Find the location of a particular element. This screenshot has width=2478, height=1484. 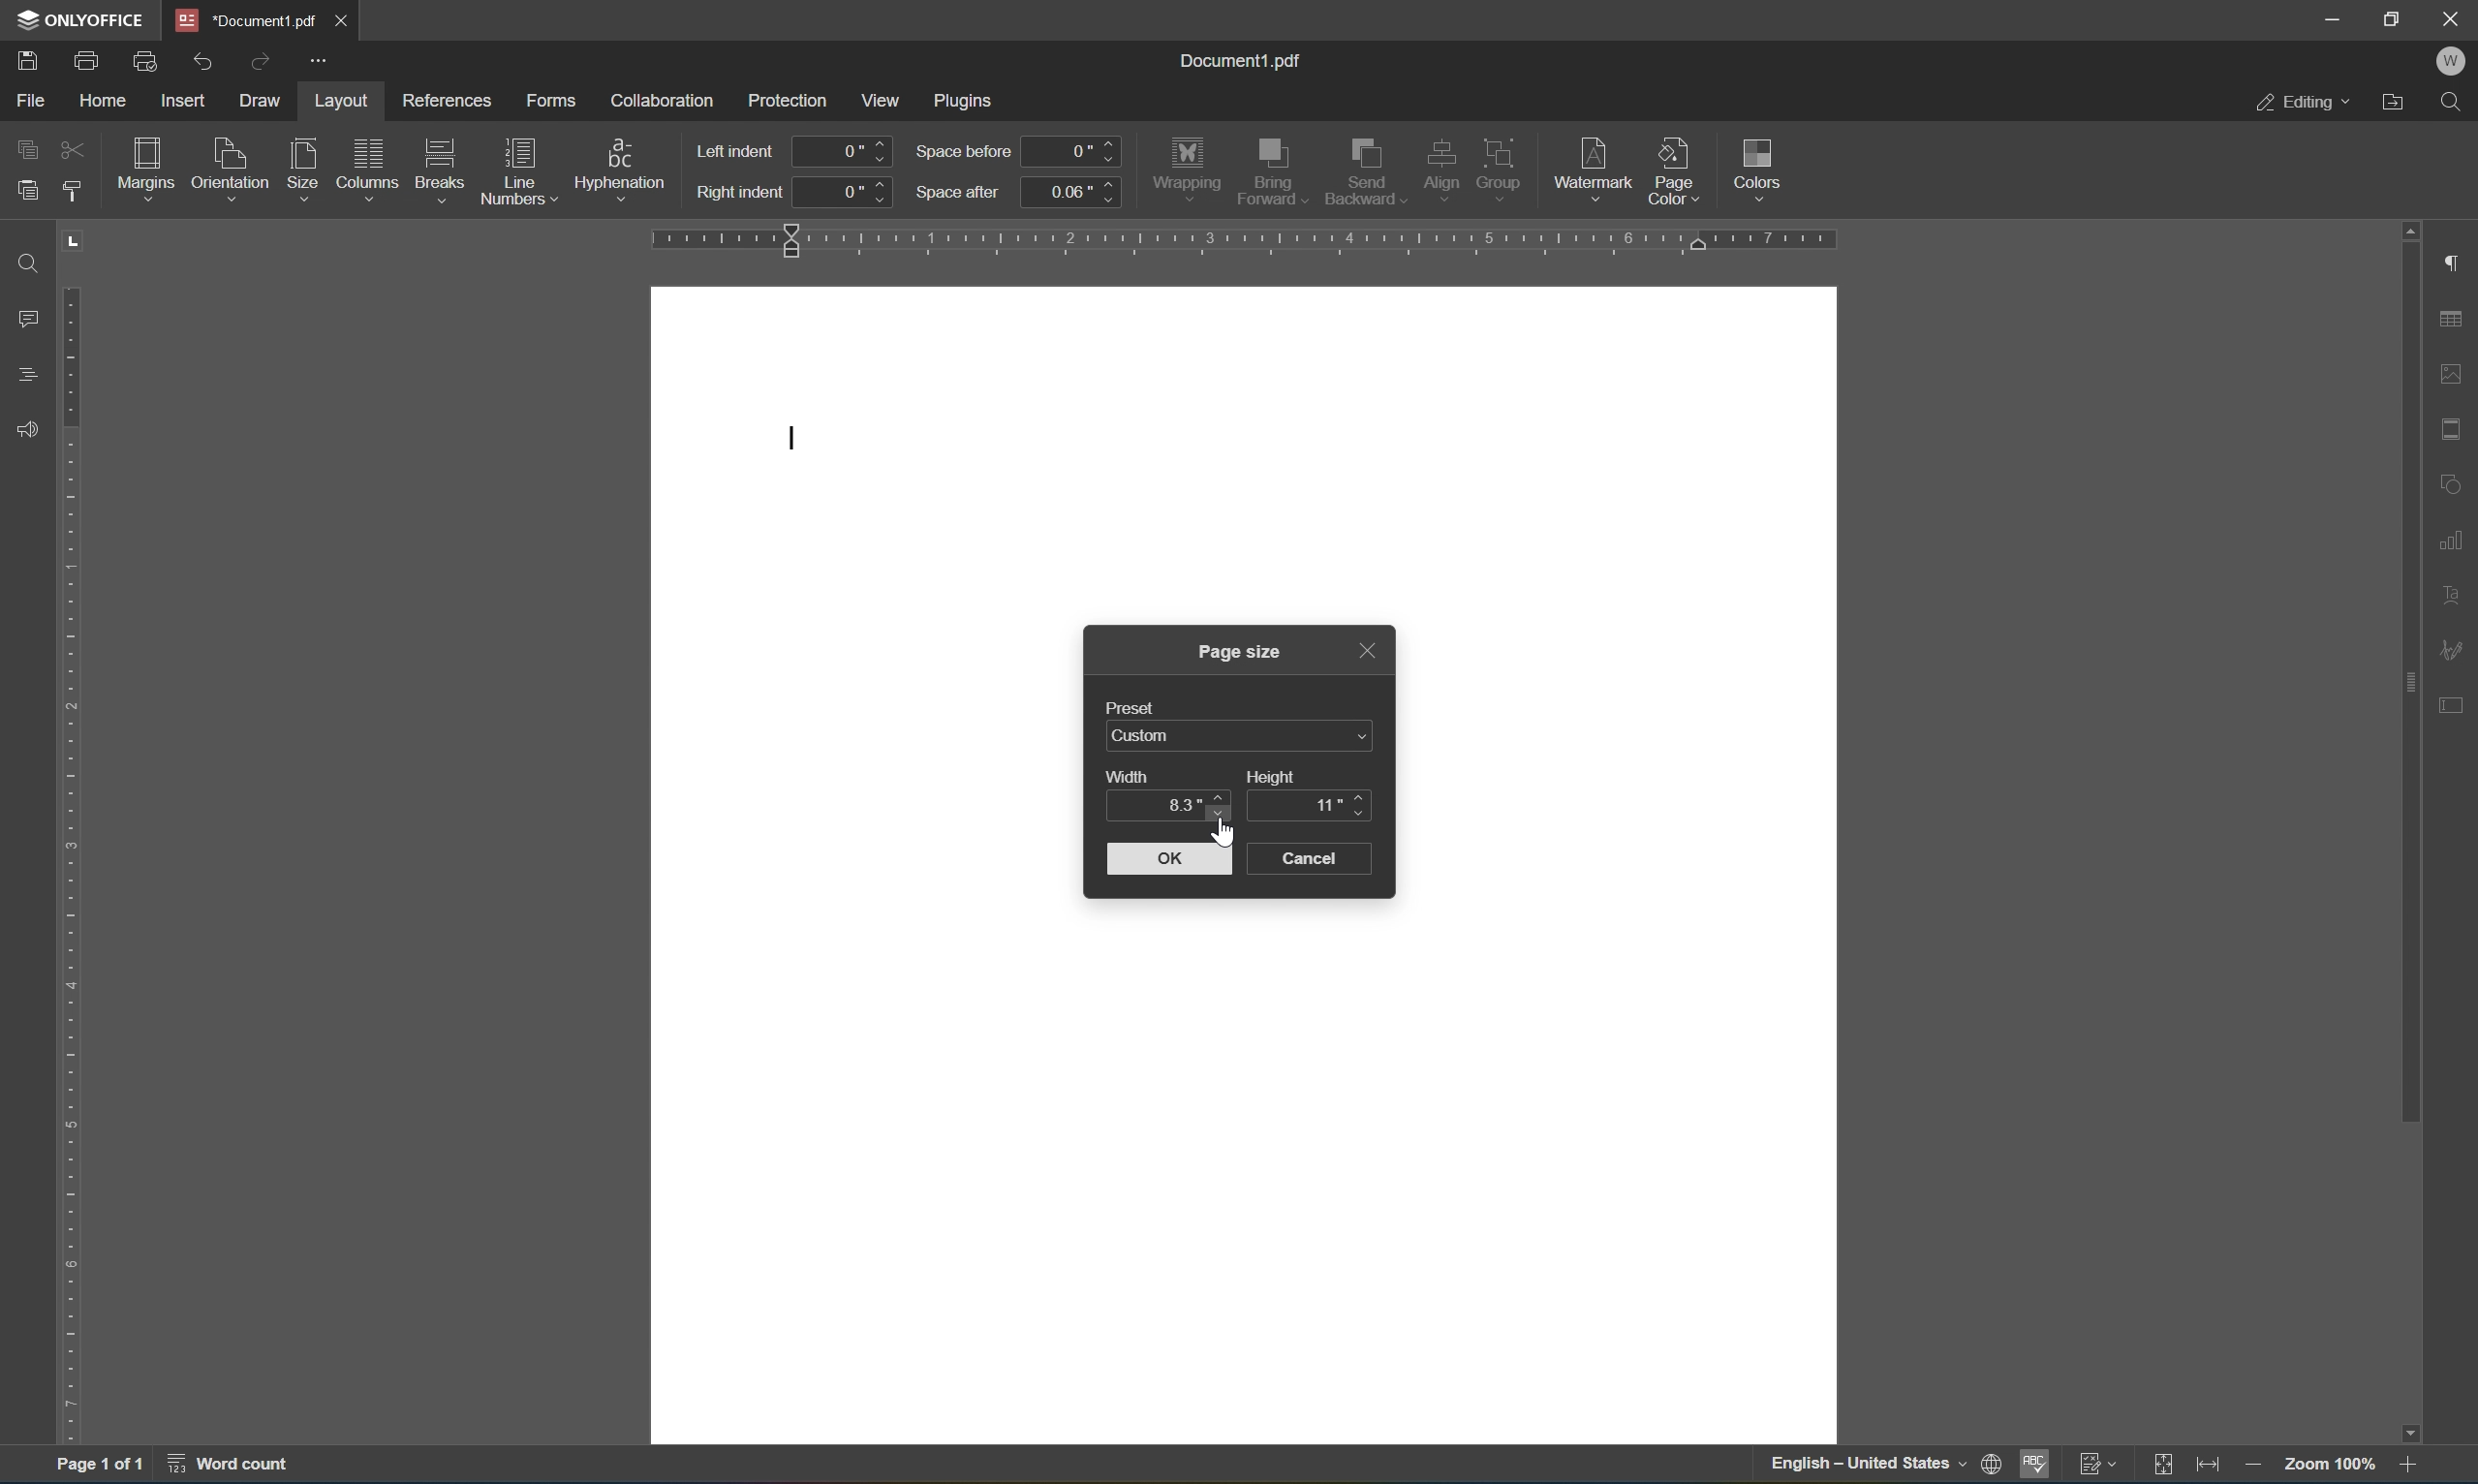

paste is located at coordinates (27, 189).